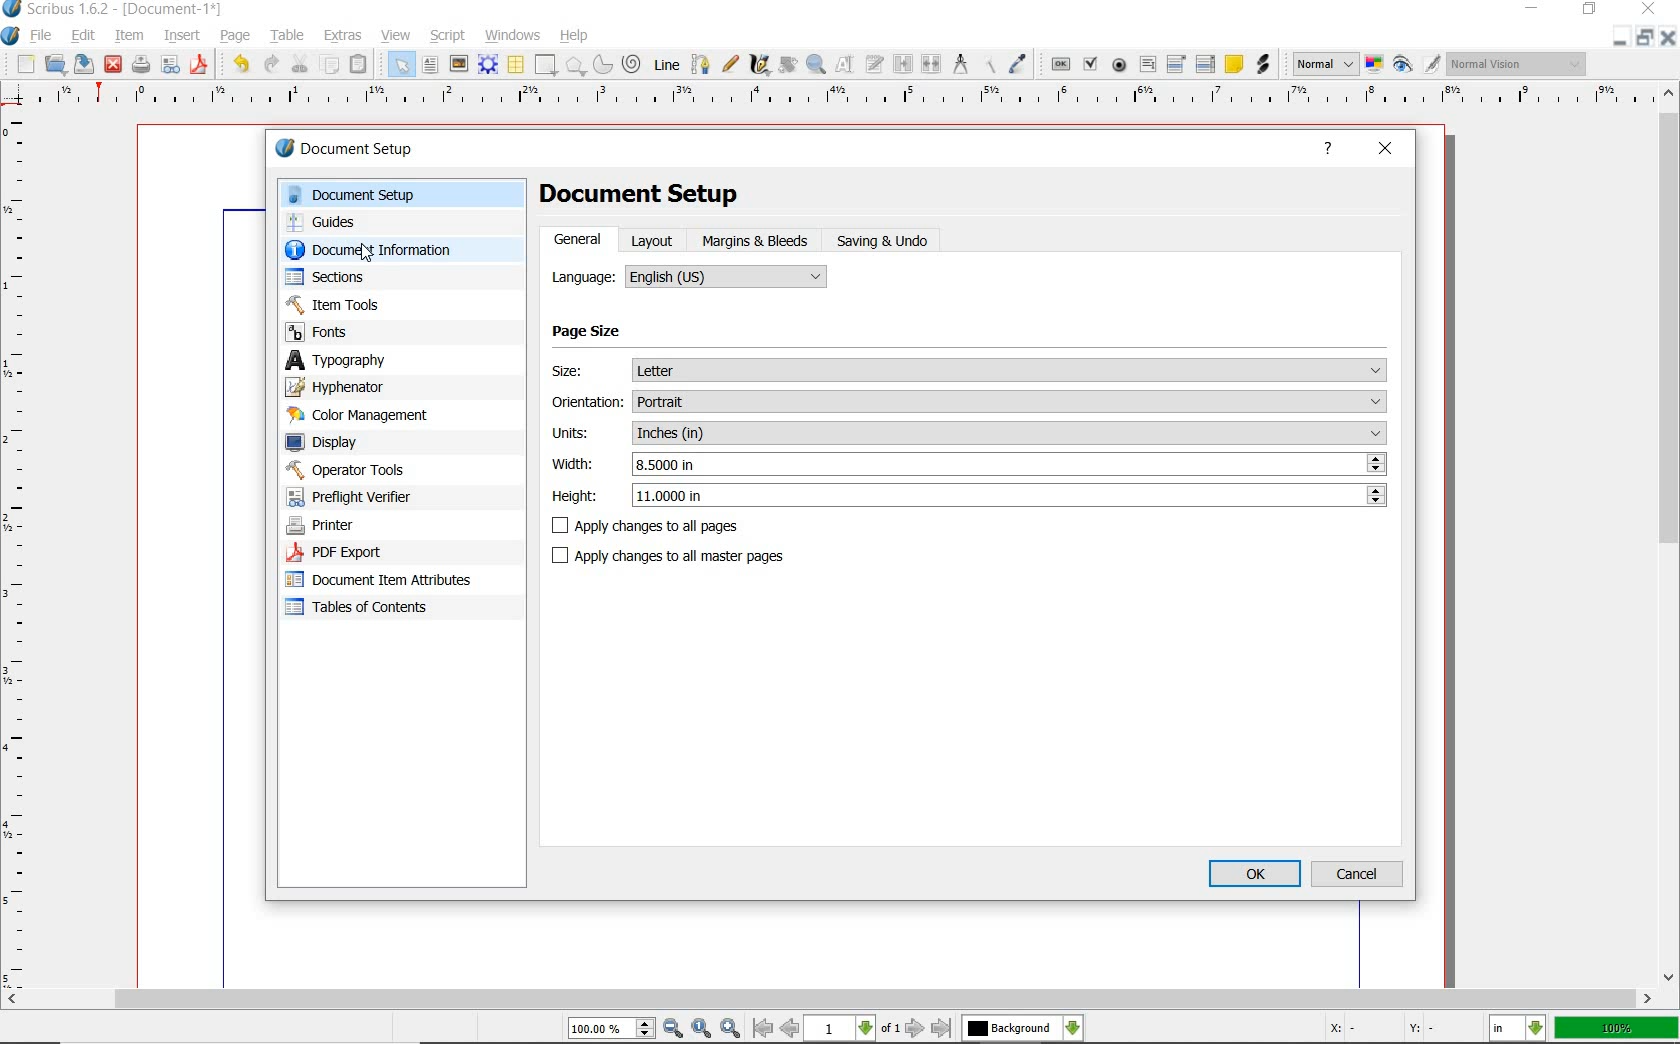 The height and width of the screenshot is (1044, 1680). What do you see at coordinates (86, 64) in the screenshot?
I see `save` at bounding box center [86, 64].